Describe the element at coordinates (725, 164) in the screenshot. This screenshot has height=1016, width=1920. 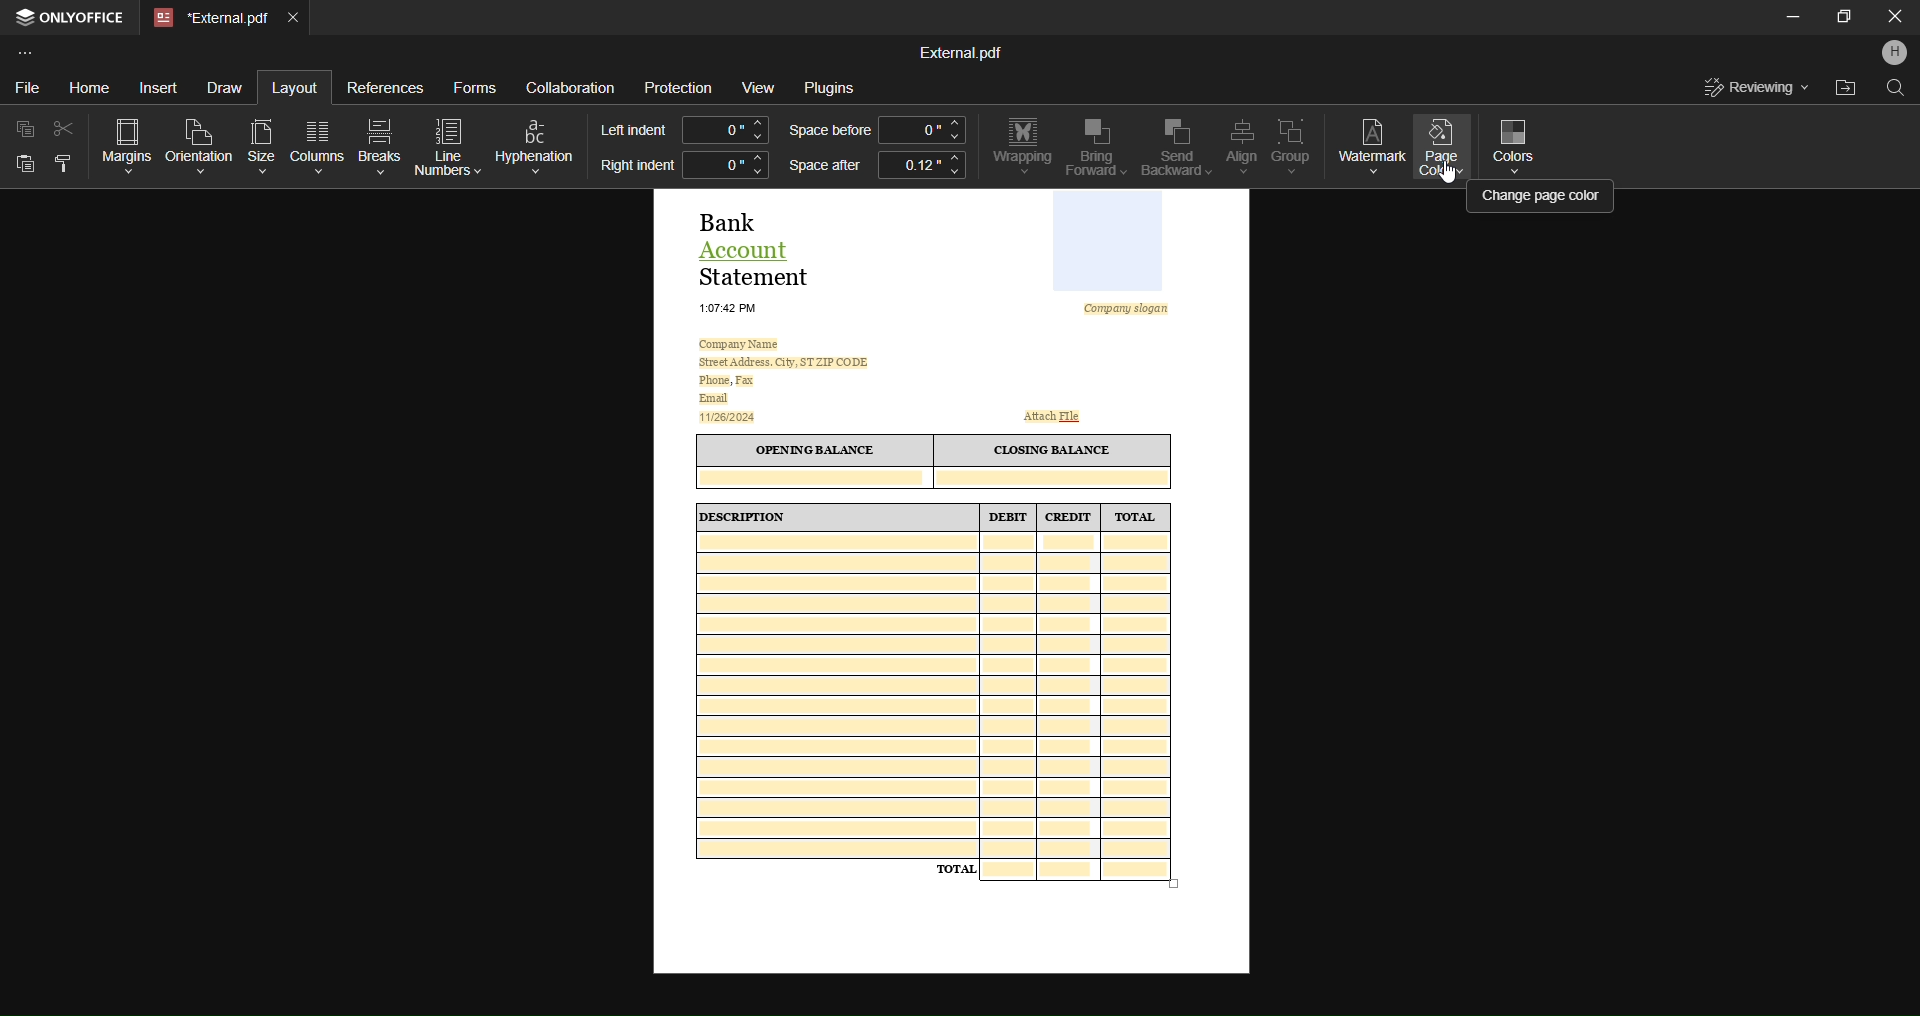
I see `Adjust Right Indent` at that location.